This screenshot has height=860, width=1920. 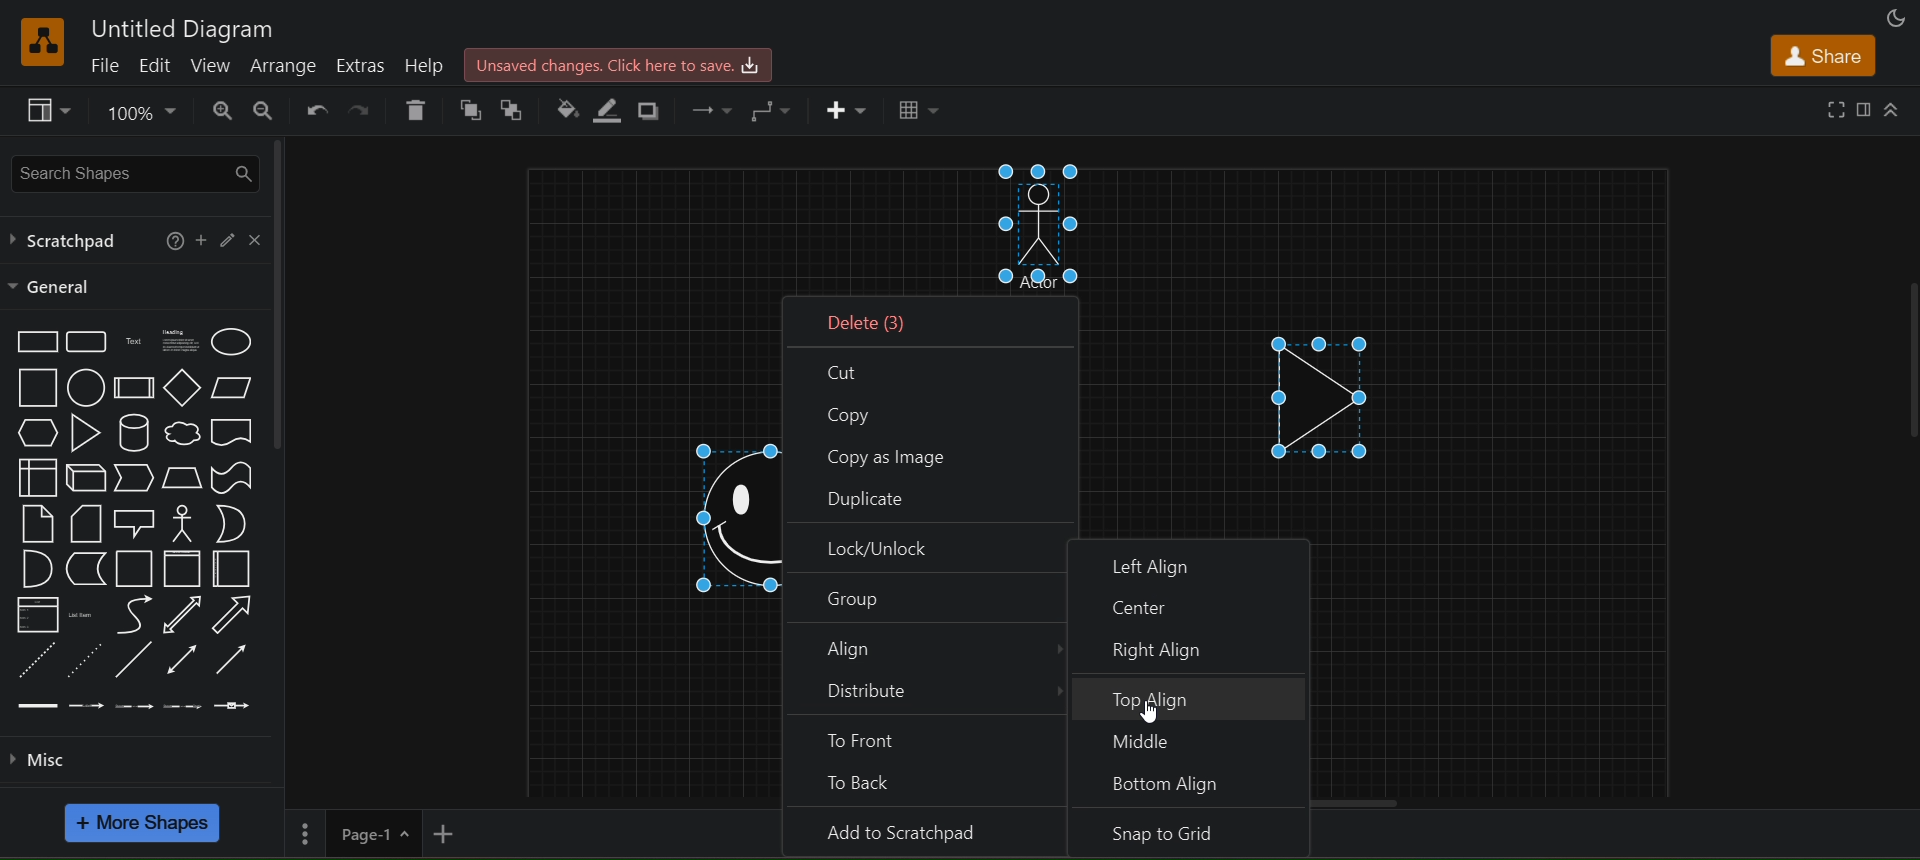 I want to click on add to scratchpad, so click(x=923, y=830).